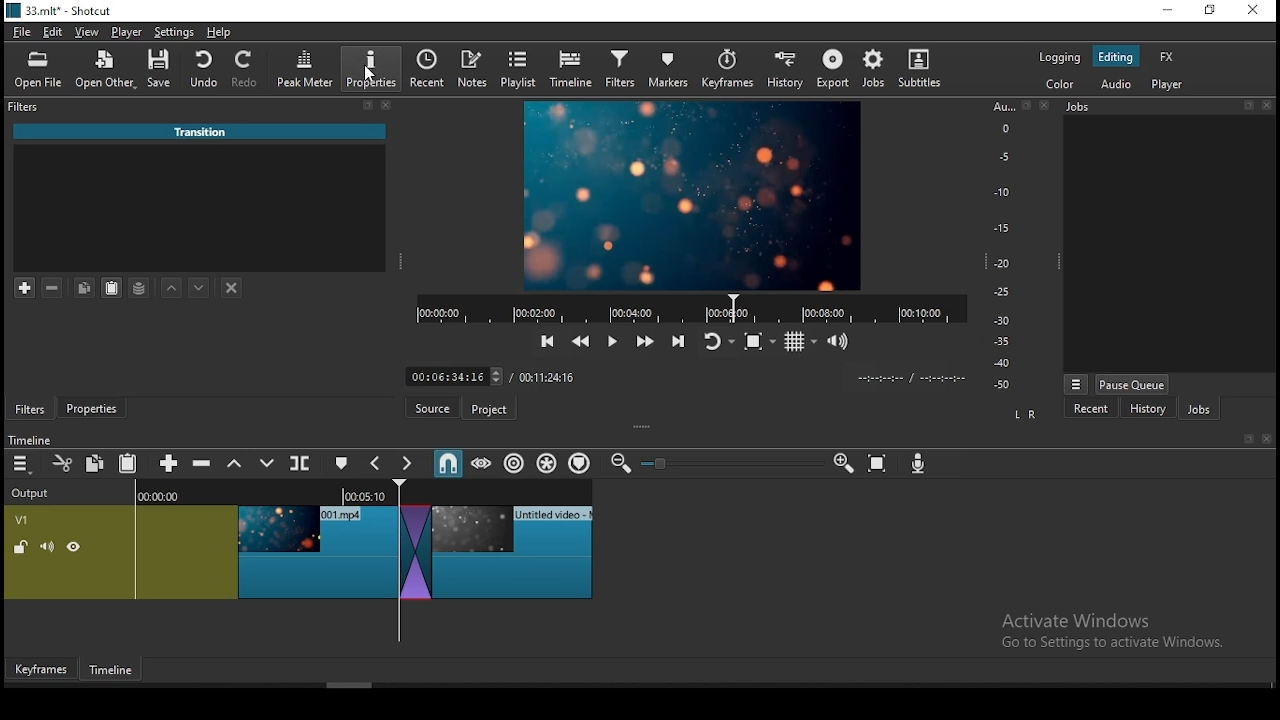  What do you see at coordinates (375, 69) in the screenshot?
I see `properties` at bounding box center [375, 69].